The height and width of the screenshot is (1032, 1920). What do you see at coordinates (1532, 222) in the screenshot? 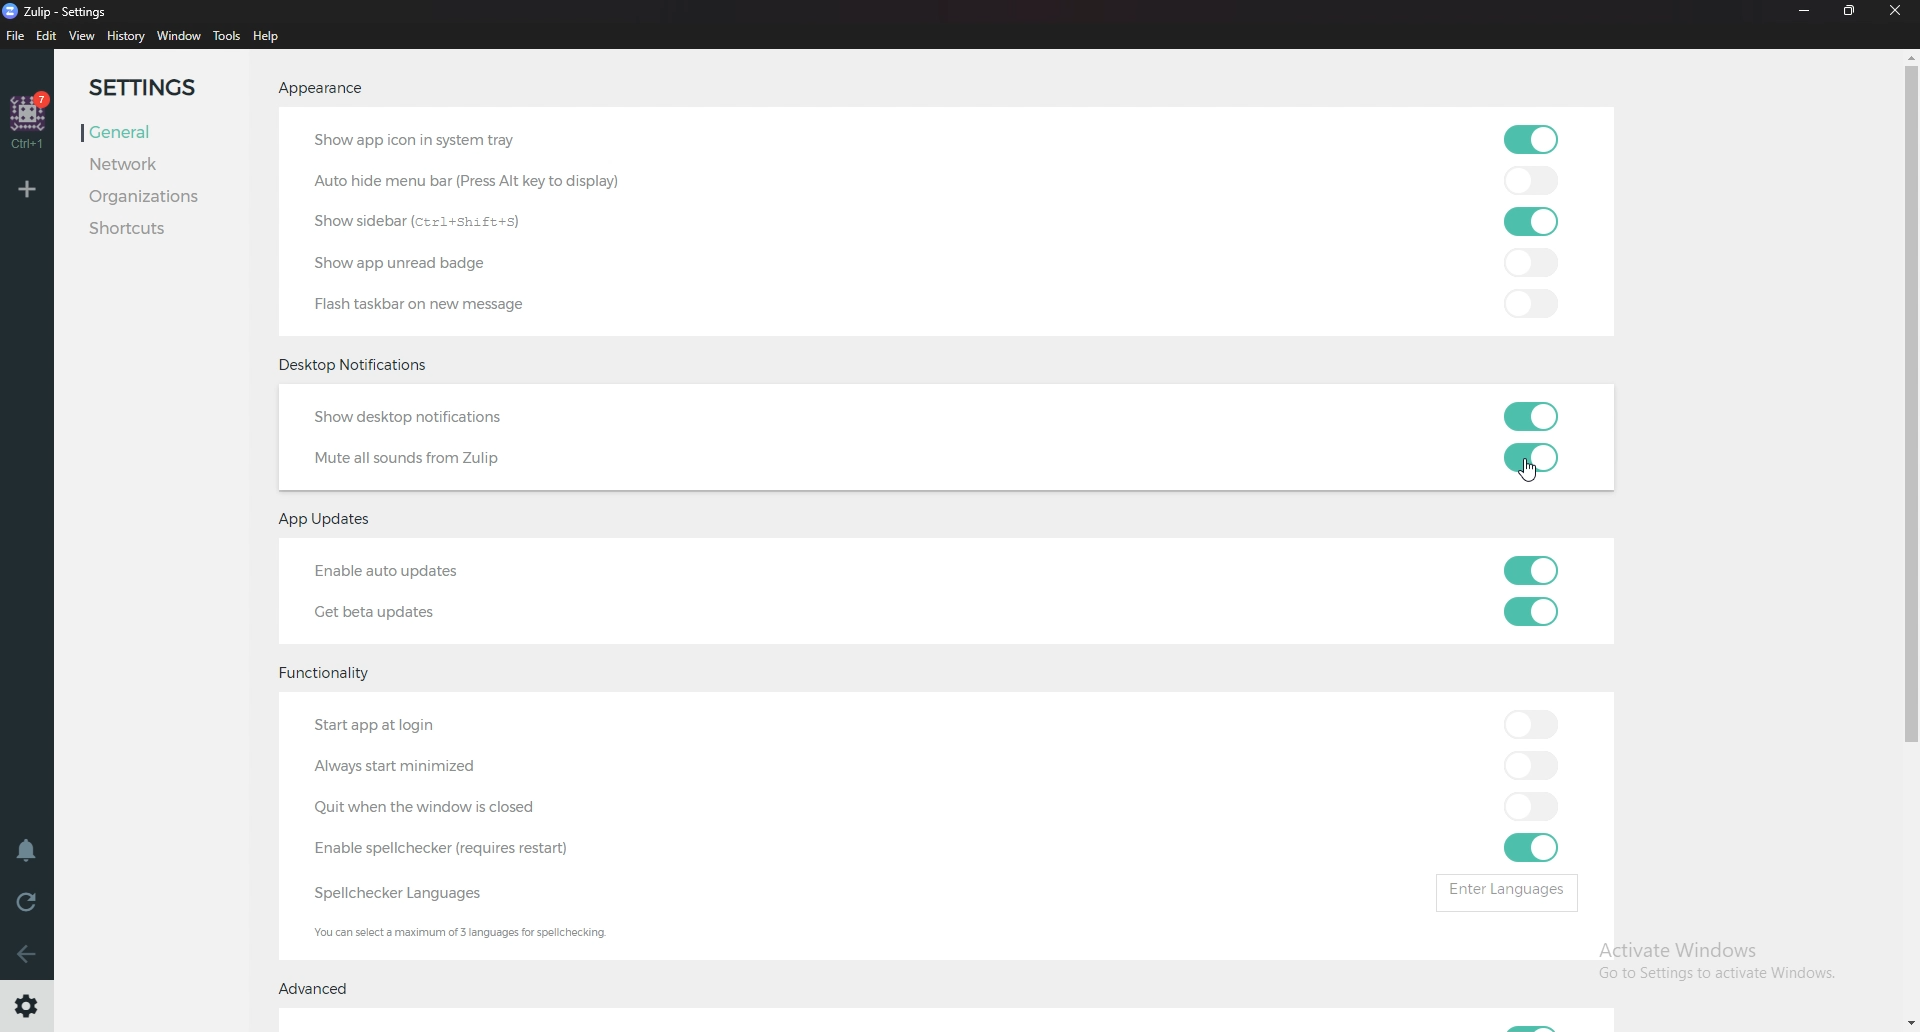
I see `toggle` at bounding box center [1532, 222].